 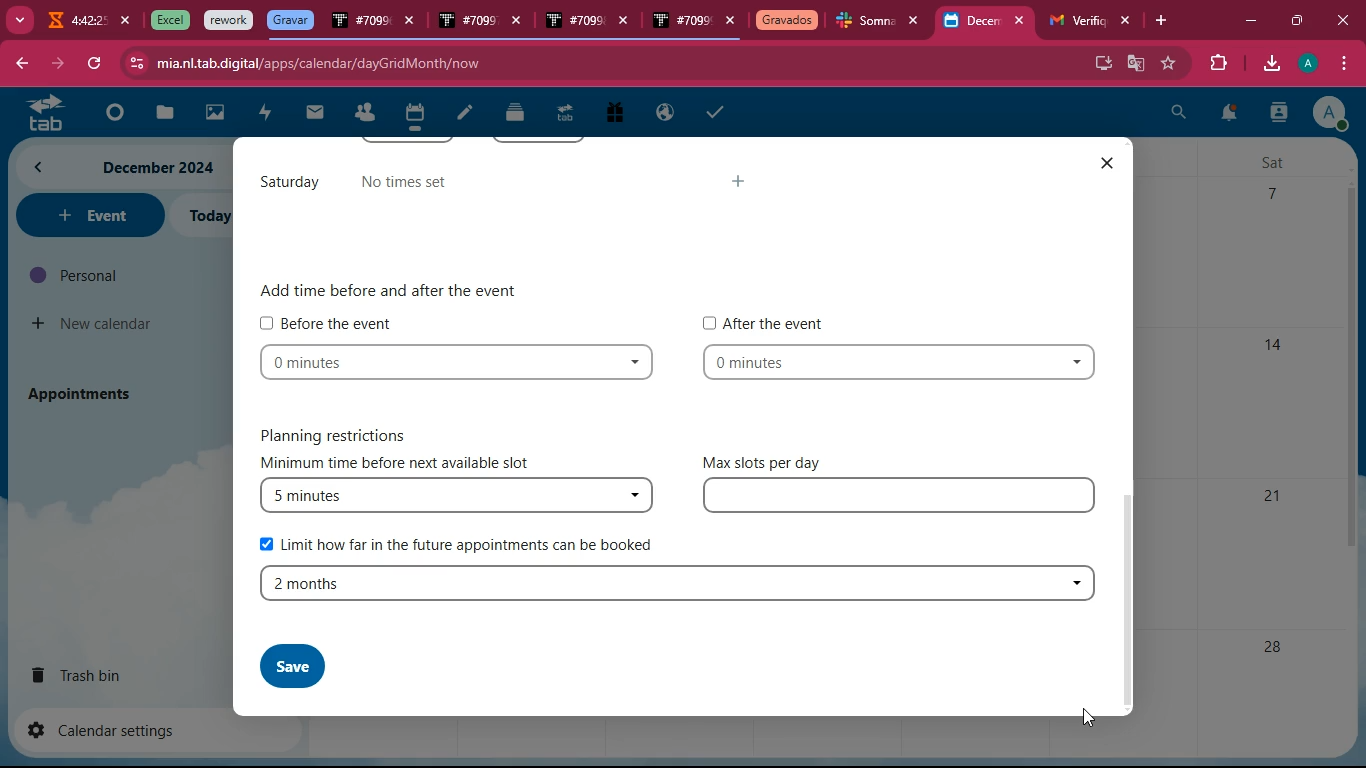 What do you see at coordinates (290, 20) in the screenshot?
I see `tab` at bounding box center [290, 20].